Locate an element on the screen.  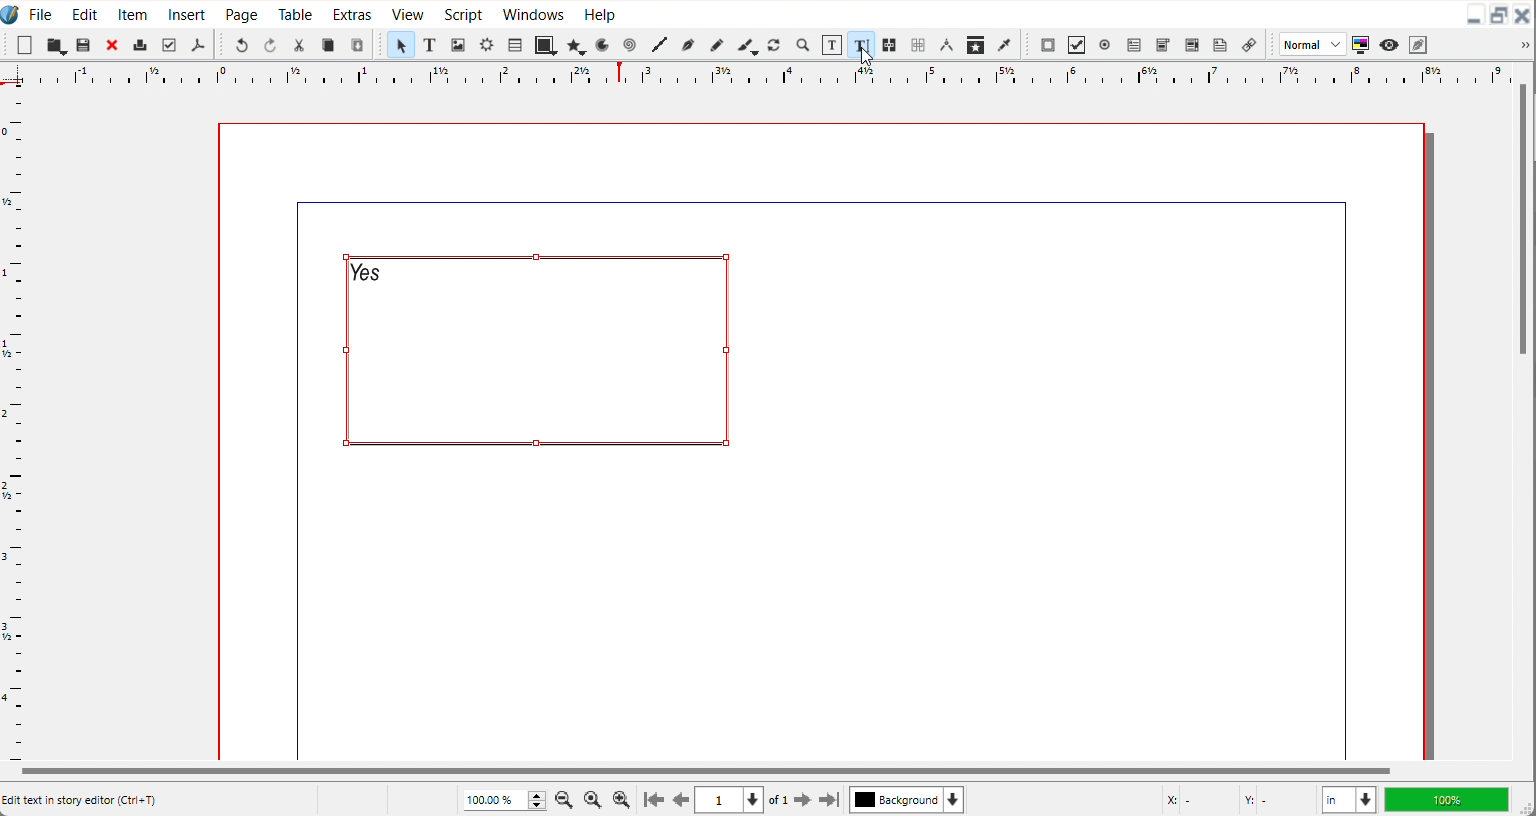
Maximize is located at coordinates (1499, 16).